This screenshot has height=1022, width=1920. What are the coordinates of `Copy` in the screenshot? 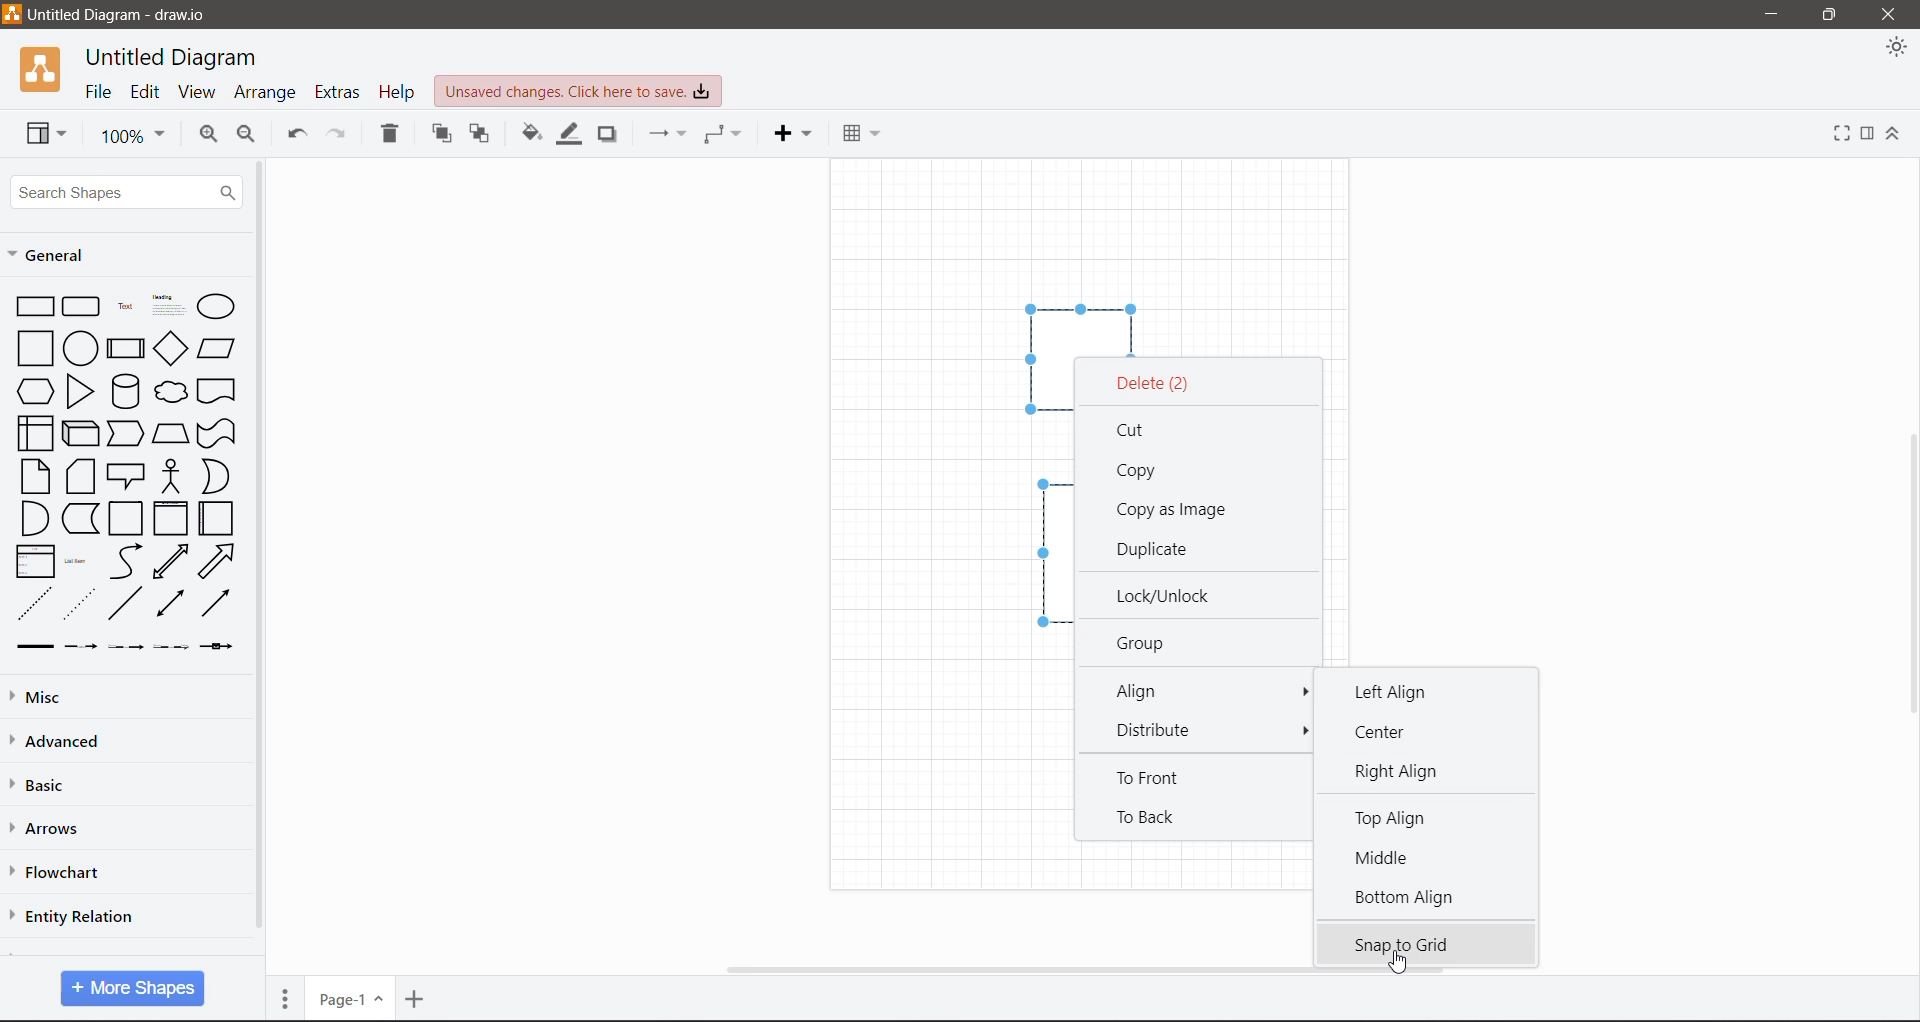 It's located at (1140, 472).